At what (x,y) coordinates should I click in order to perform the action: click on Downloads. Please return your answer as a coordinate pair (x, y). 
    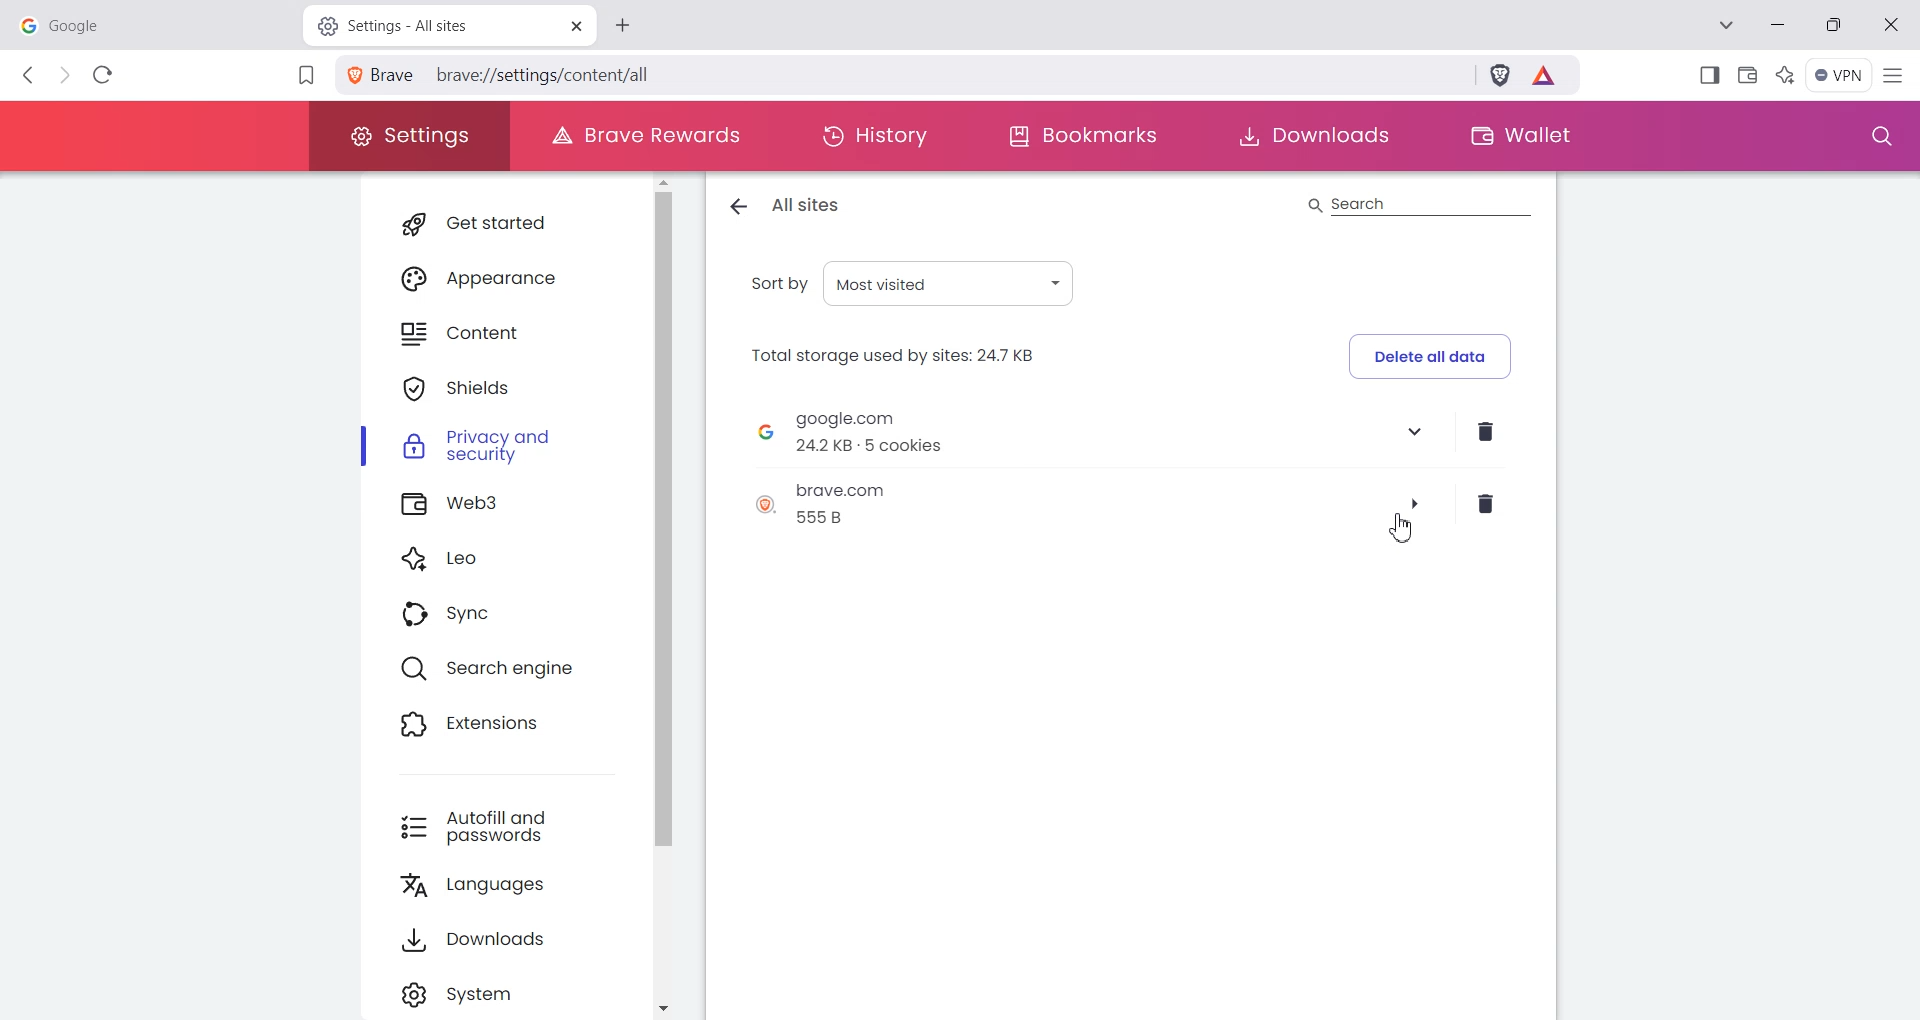
    Looking at the image, I should click on (503, 944).